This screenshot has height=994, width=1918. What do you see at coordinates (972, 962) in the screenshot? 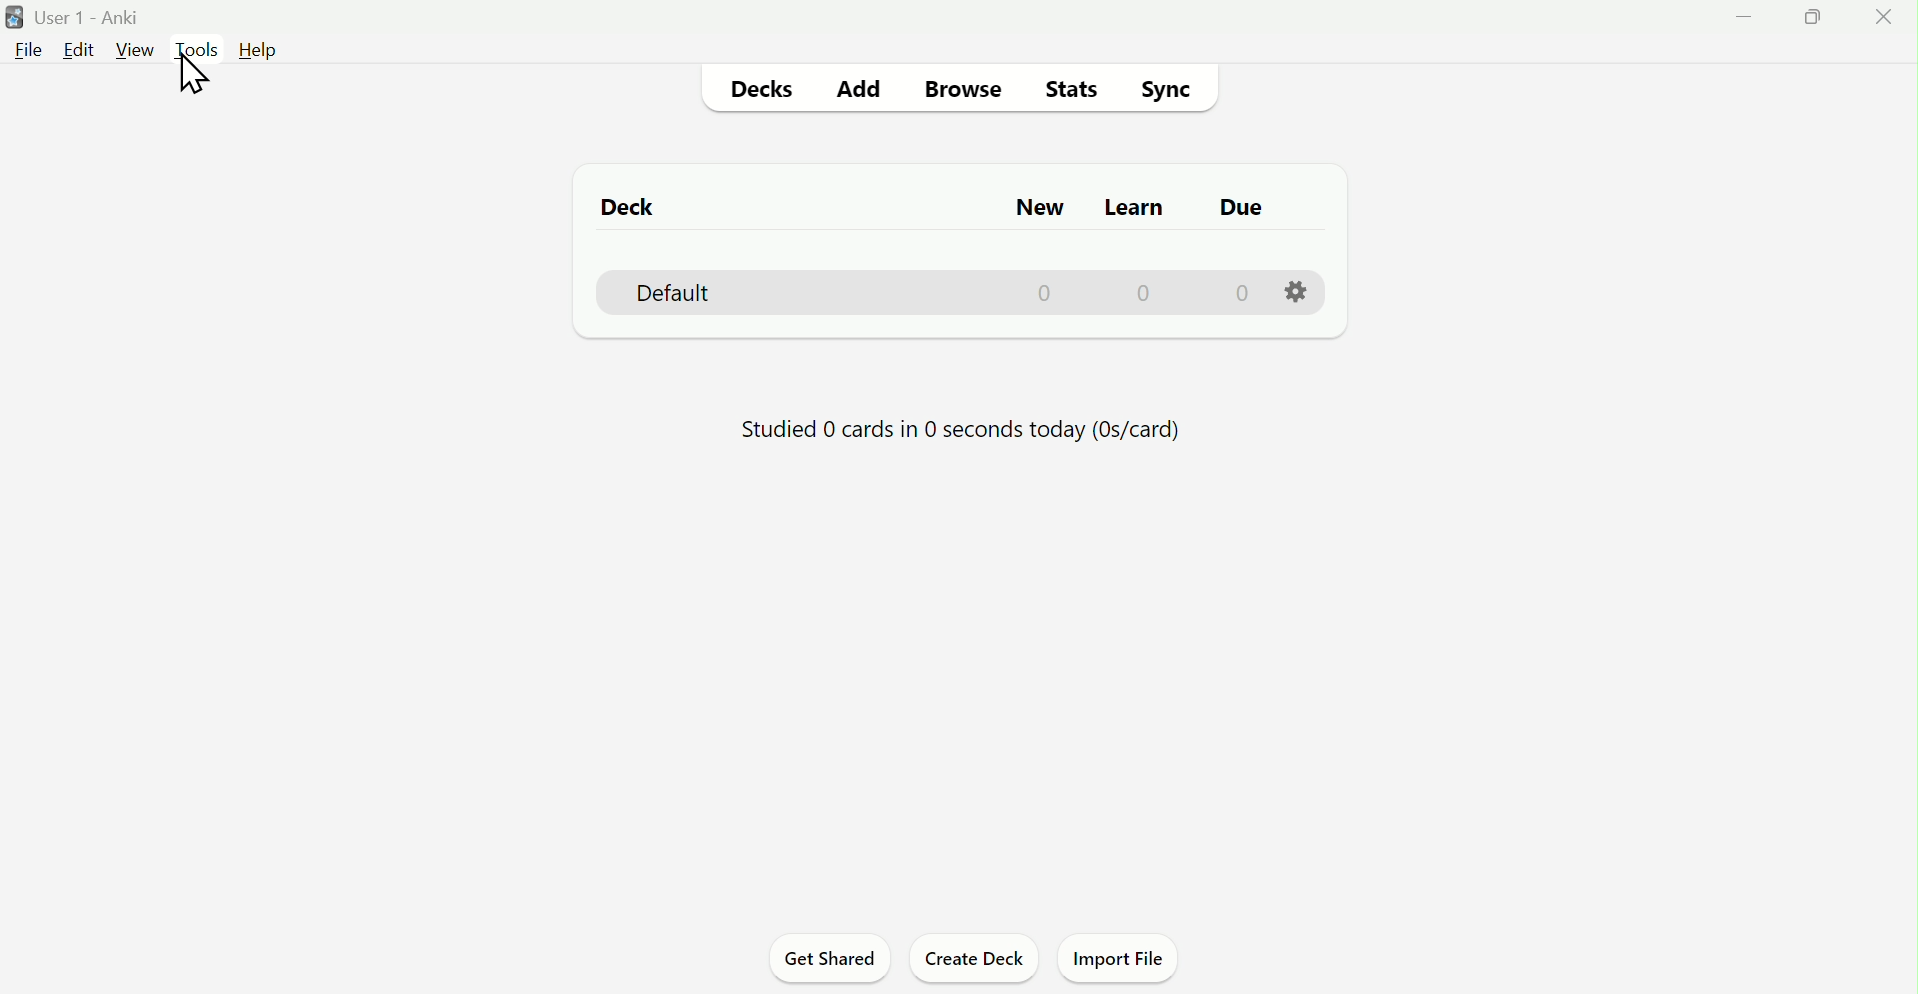
I see `Create deck` at bounding box center [972, 962].